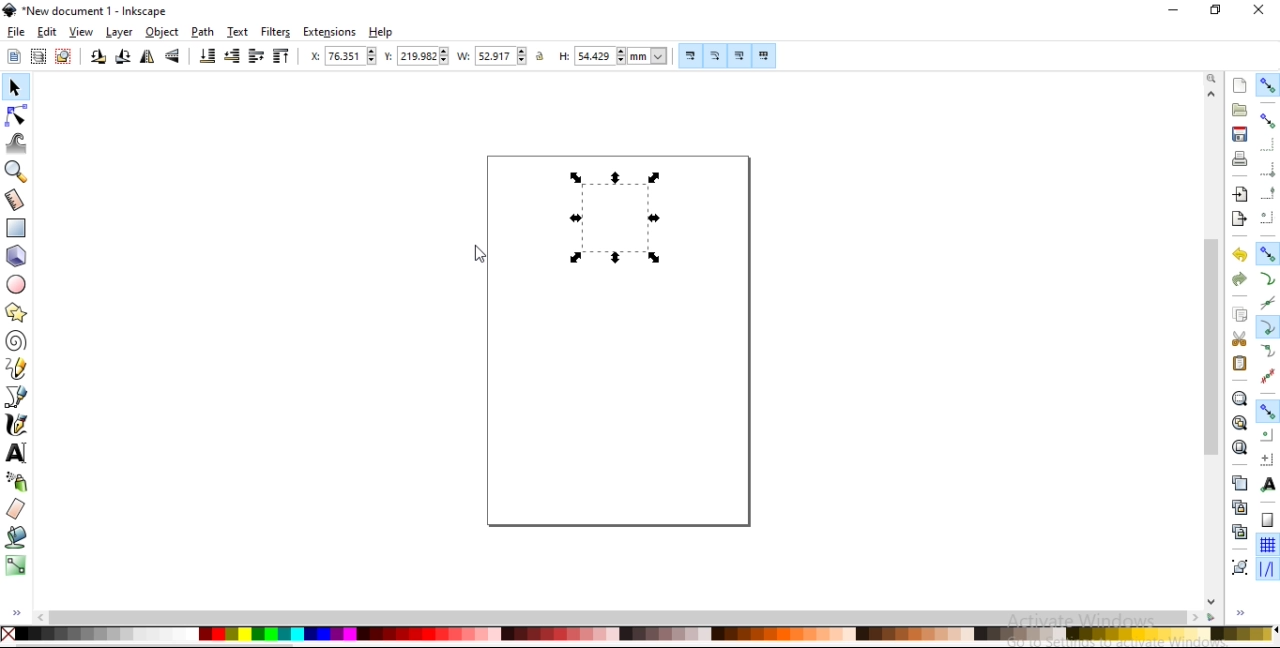 The width and height of the screenshot is (1280, 648). What do you see at coordinates (1265, 216) in the screenshot?
I see `snap centers of bounding boxes` at bounding box center [1265, 216].